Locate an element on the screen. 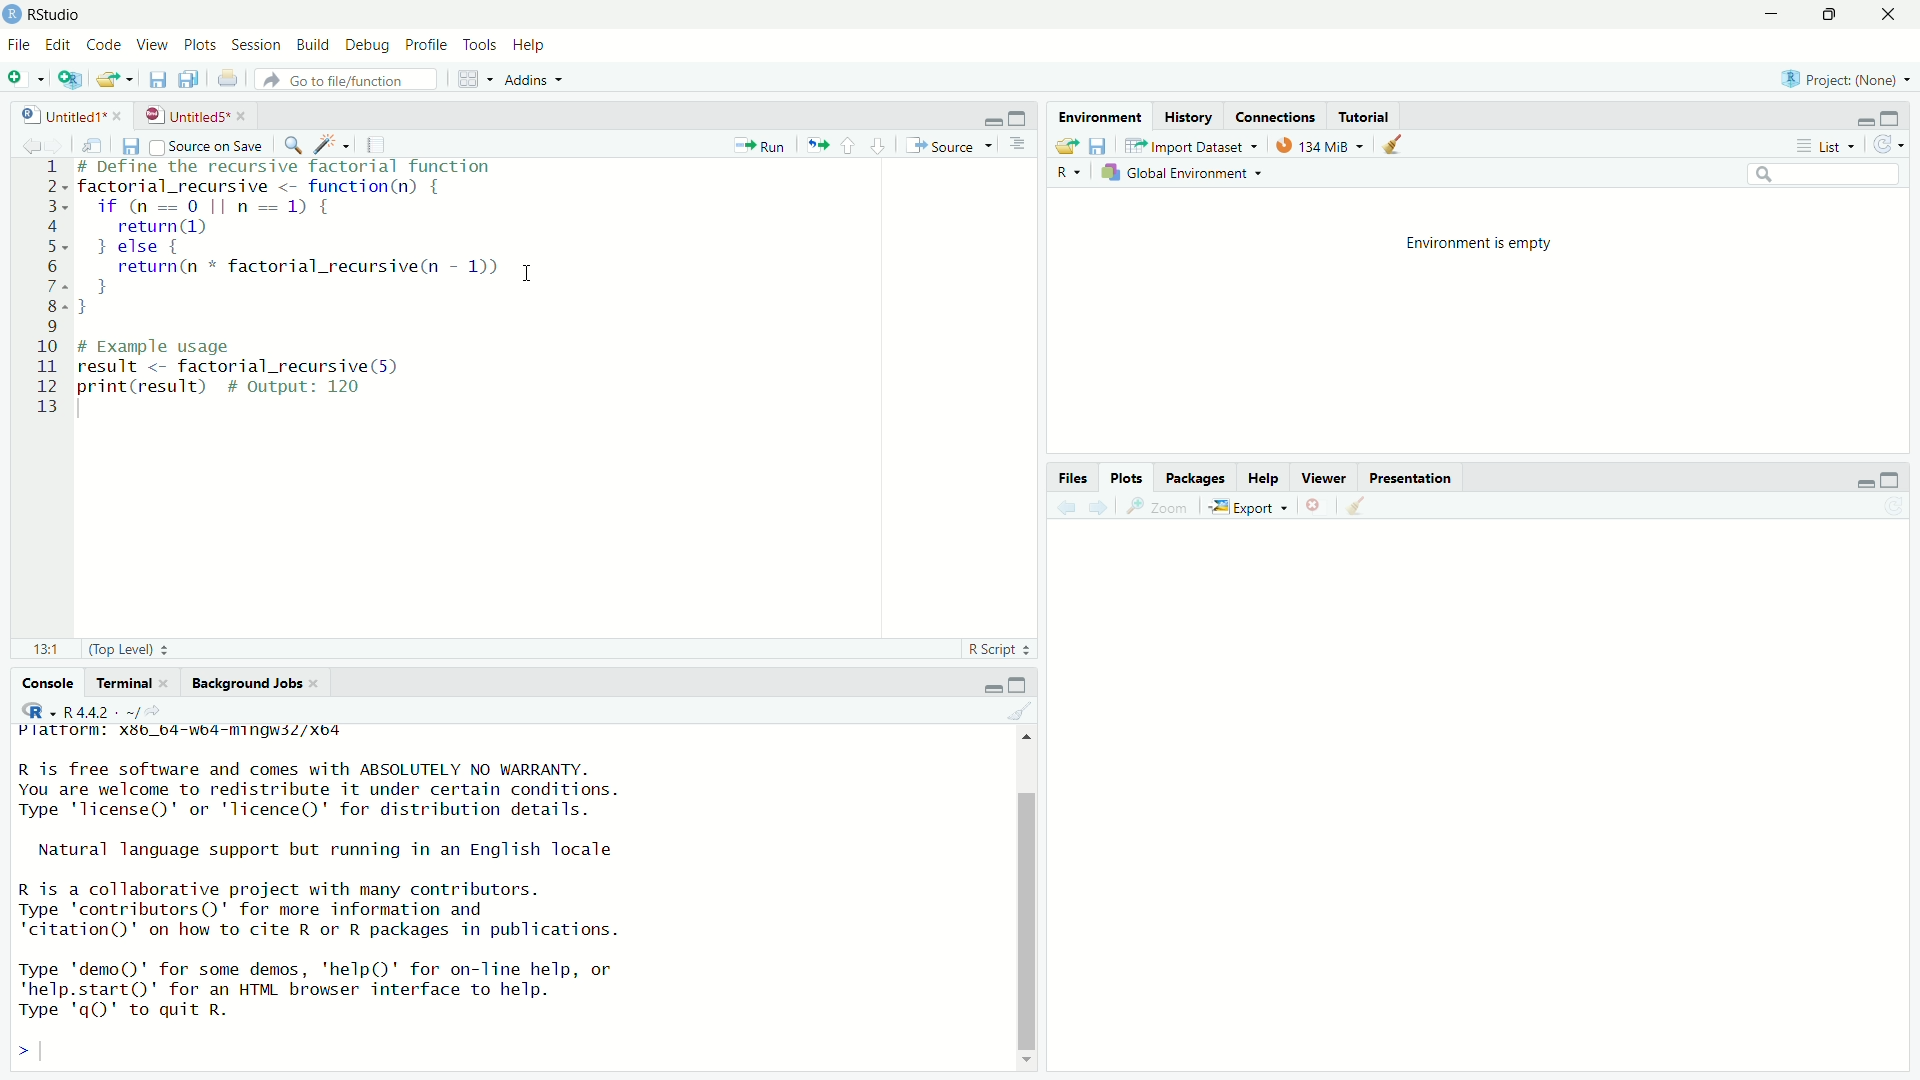  Profile is located at coordinates (423, 45).